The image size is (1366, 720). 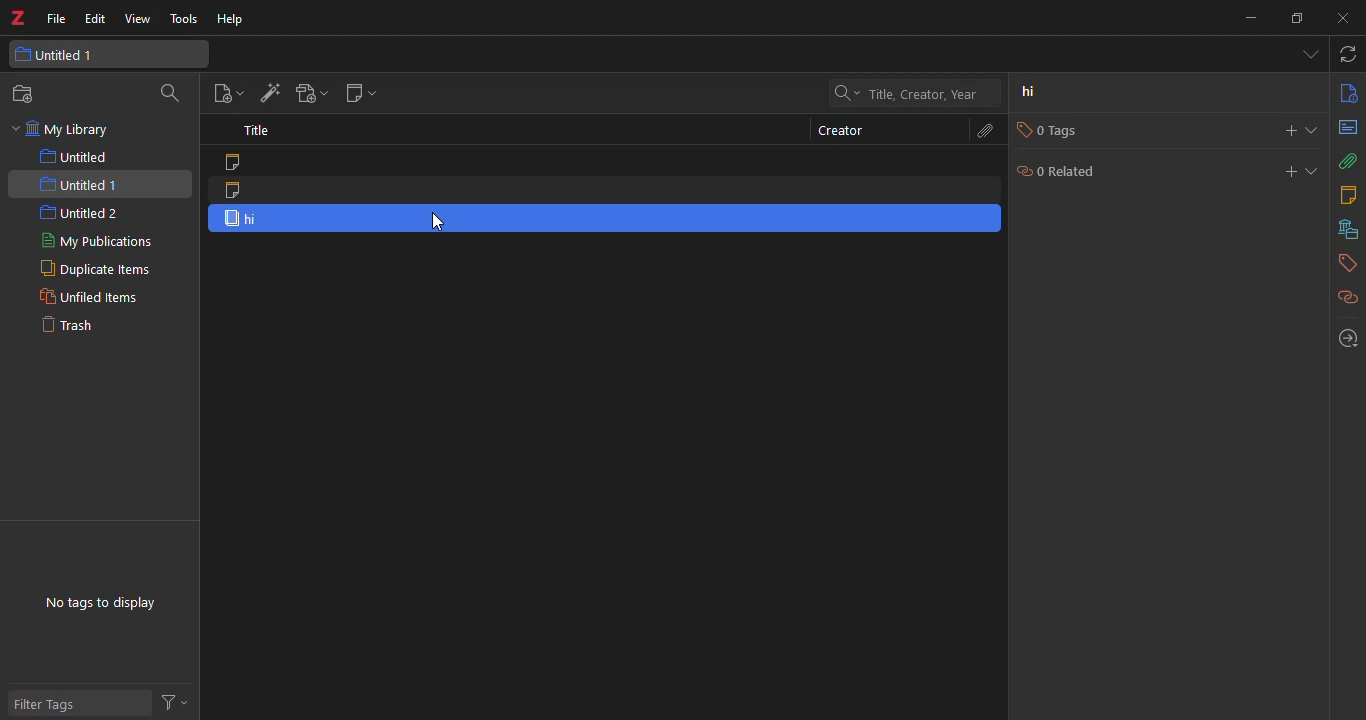 What do you see at coordinates (55, 19) in the screenshot?
I see `file` at bounding box center [55, 19].